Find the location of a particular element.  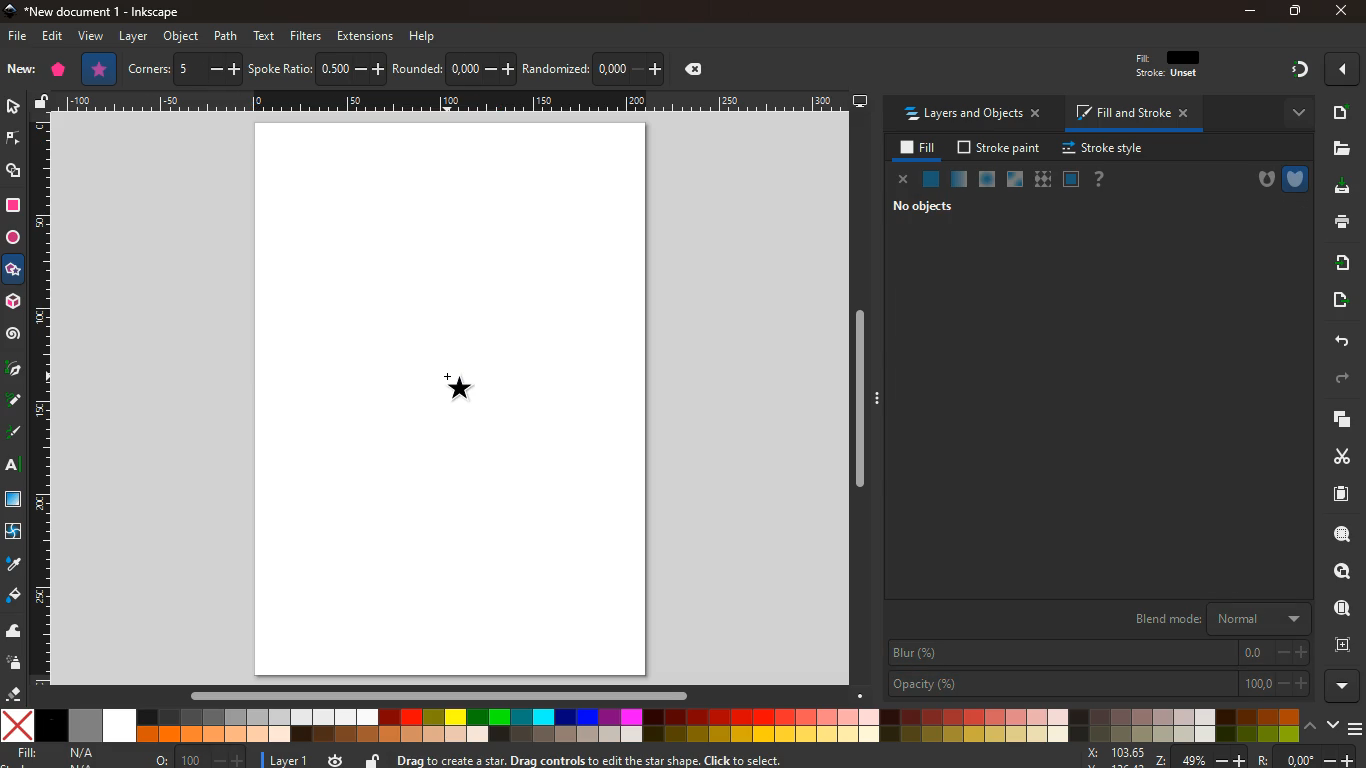

write is located at coordinates (14, 401).